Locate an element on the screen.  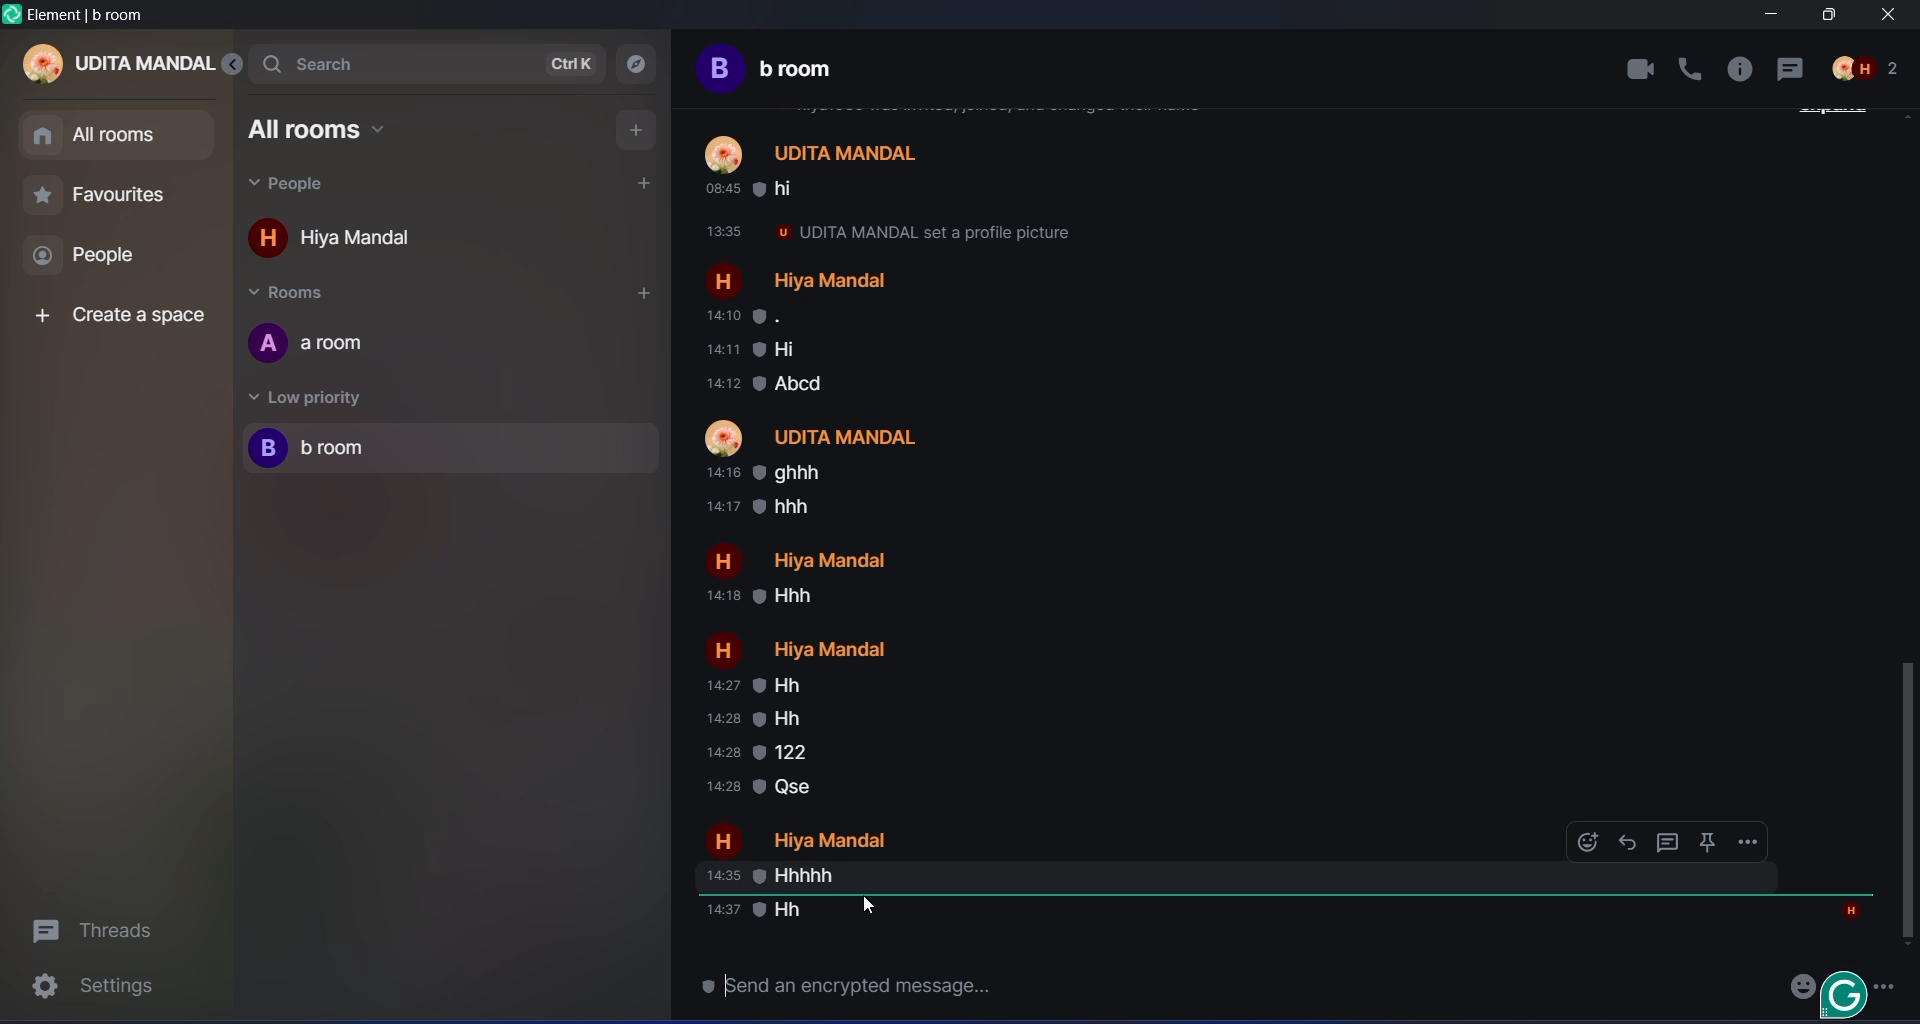
Cursor  is located at coordinates (865, 909).